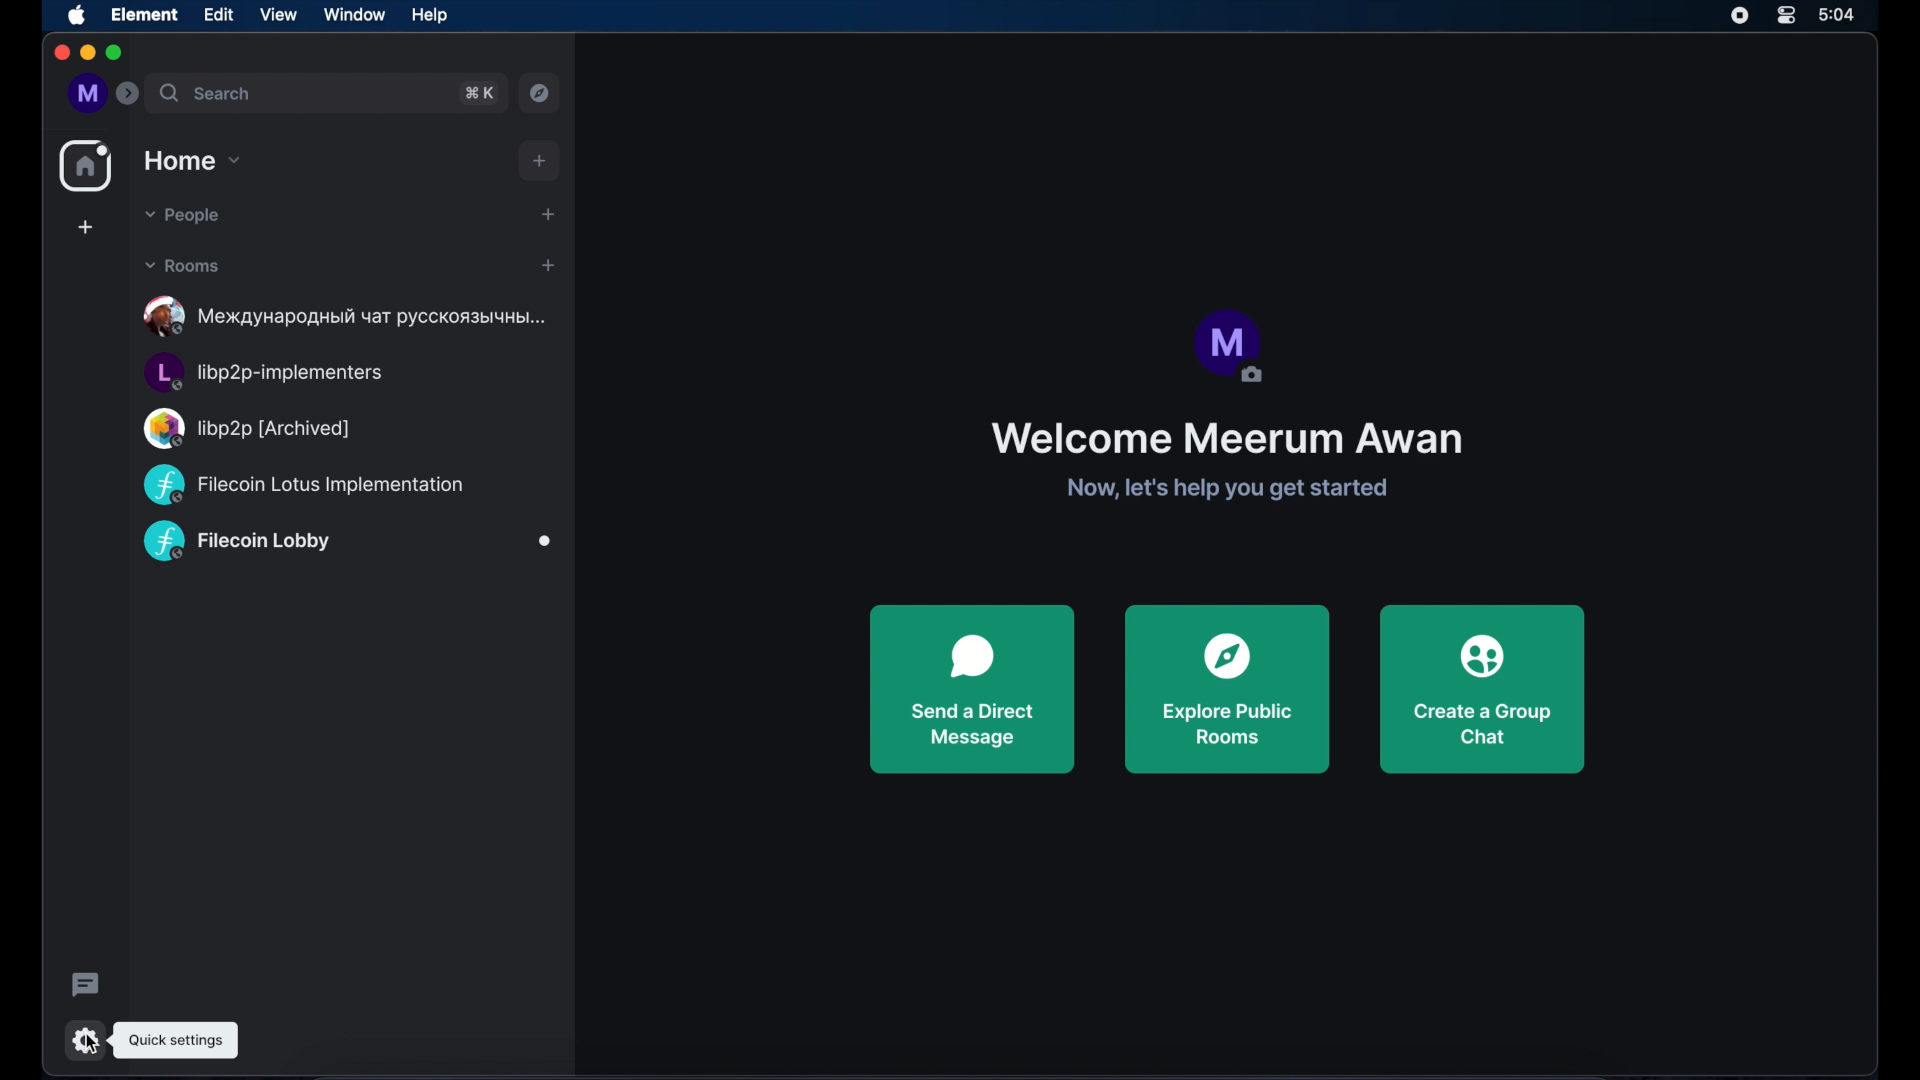 Image resolution: width=1920 pixels, height=1080 pixels. What do you see at coordinates (86, 1037) in the screenshot?
I see `settings` at bounding box center [86, 1037].